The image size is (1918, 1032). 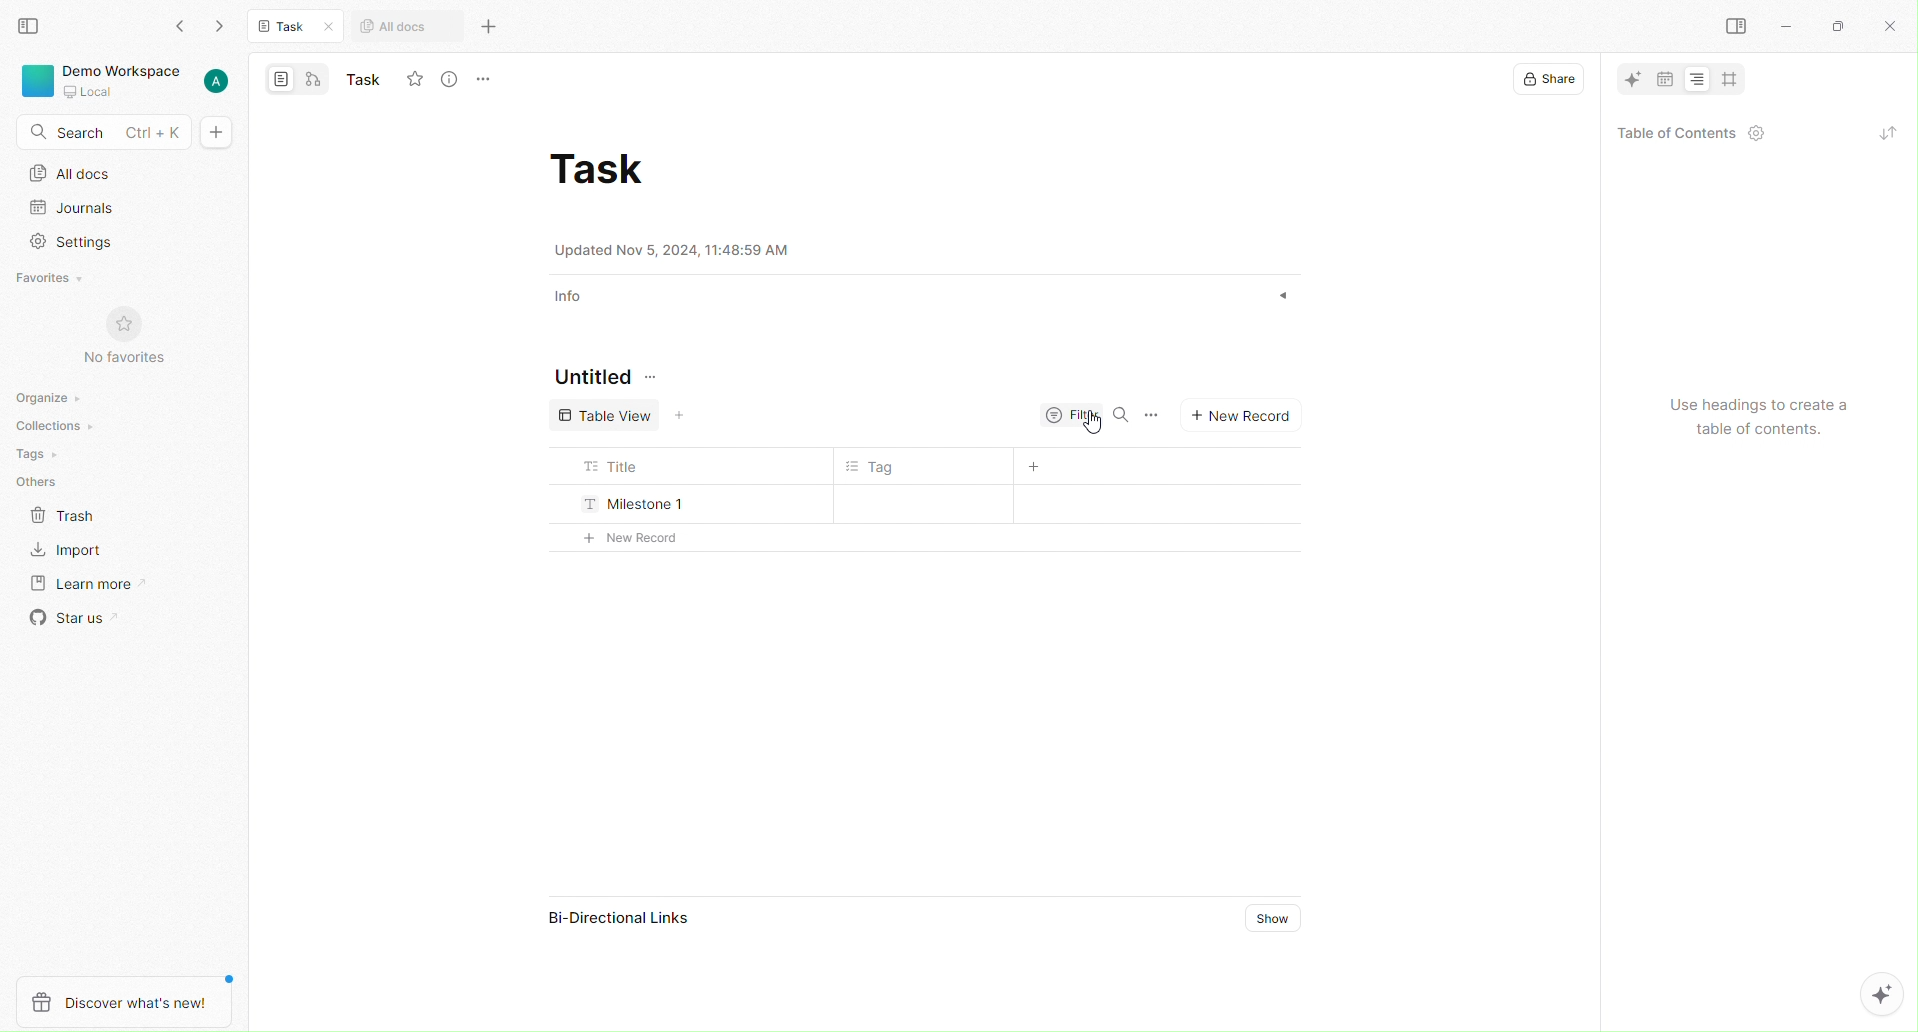 What do you see at coordinates (101, 584) in the screenshot?
I see `Learn More` at bounding box center [101, 584].